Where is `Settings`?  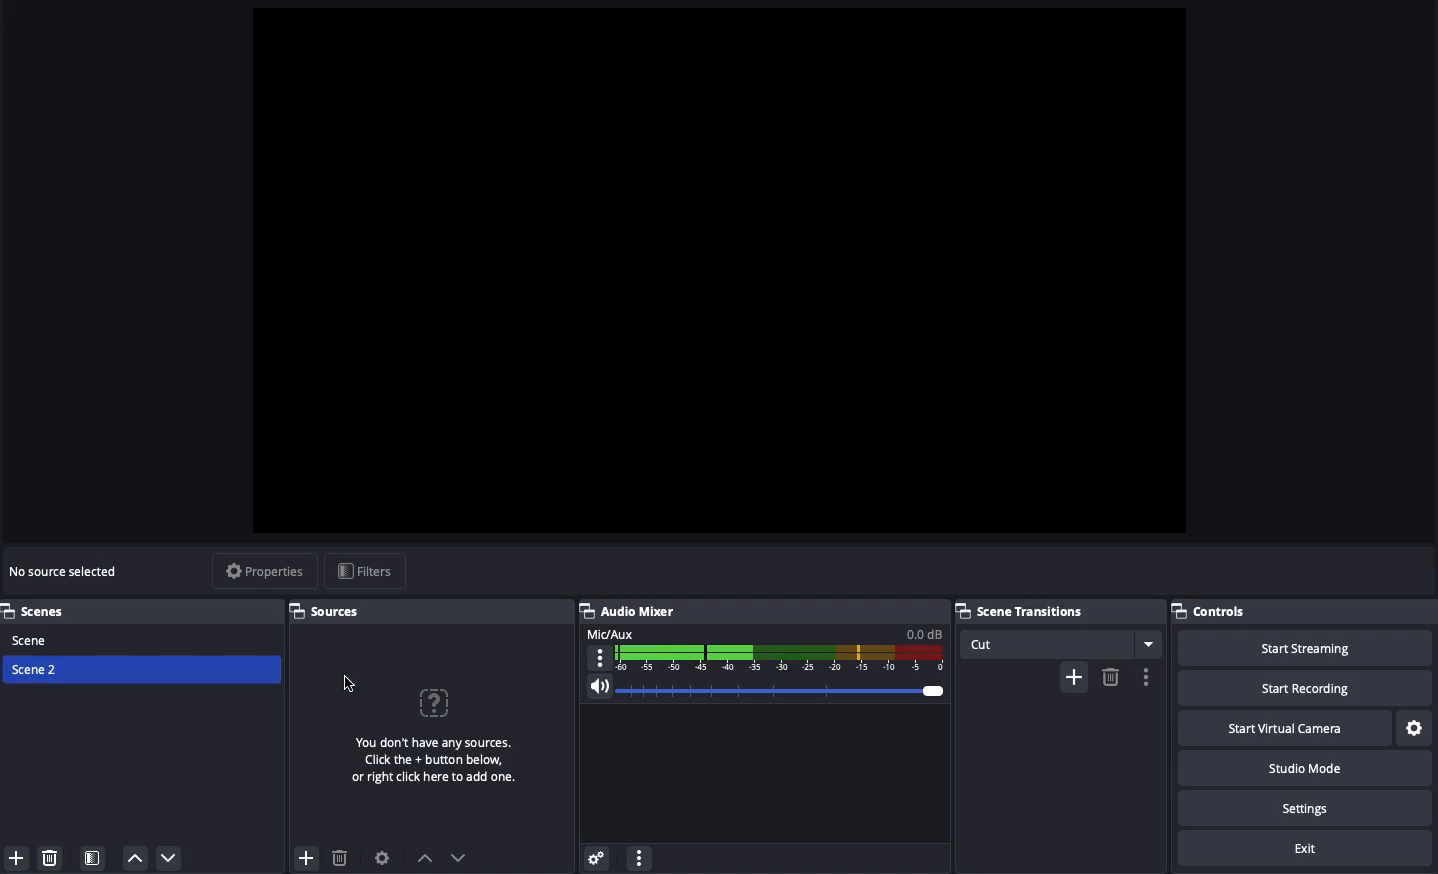
Settings is located at coordinates (1303, 807).